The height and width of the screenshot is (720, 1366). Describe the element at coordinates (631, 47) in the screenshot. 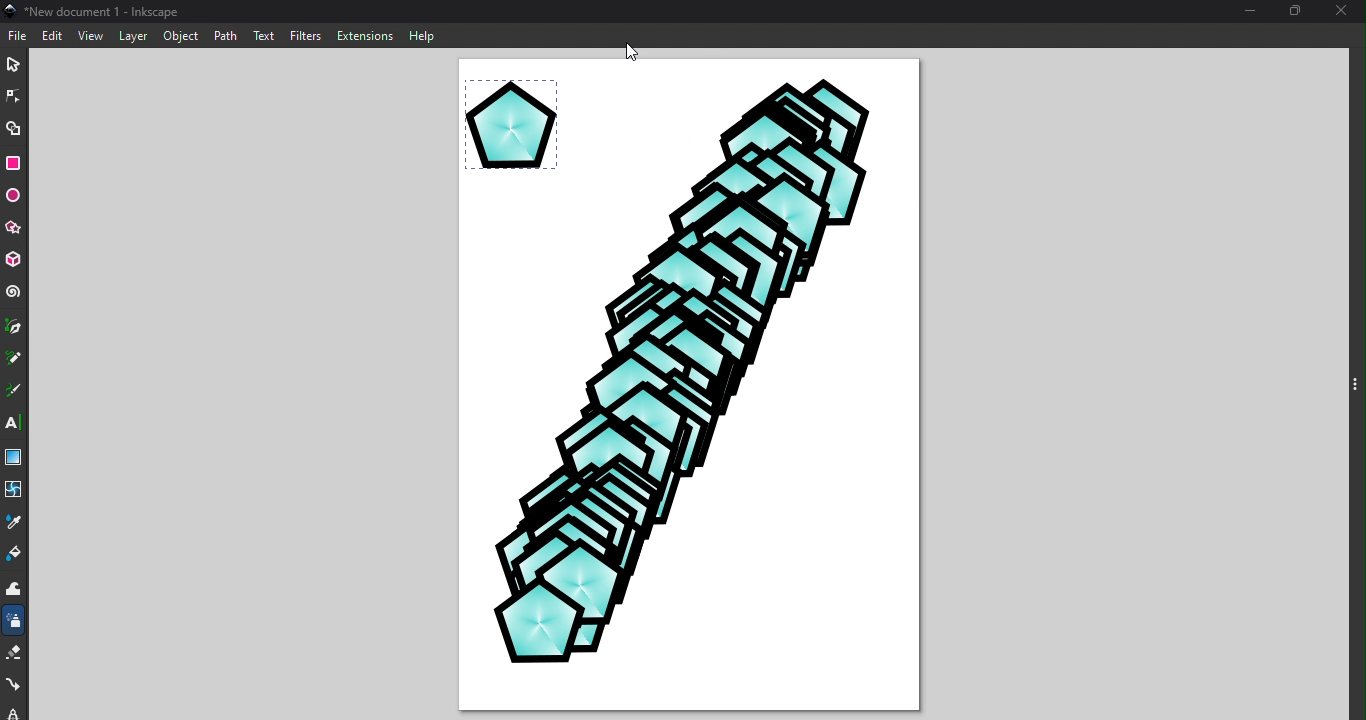

I see `Cursor` at that location.